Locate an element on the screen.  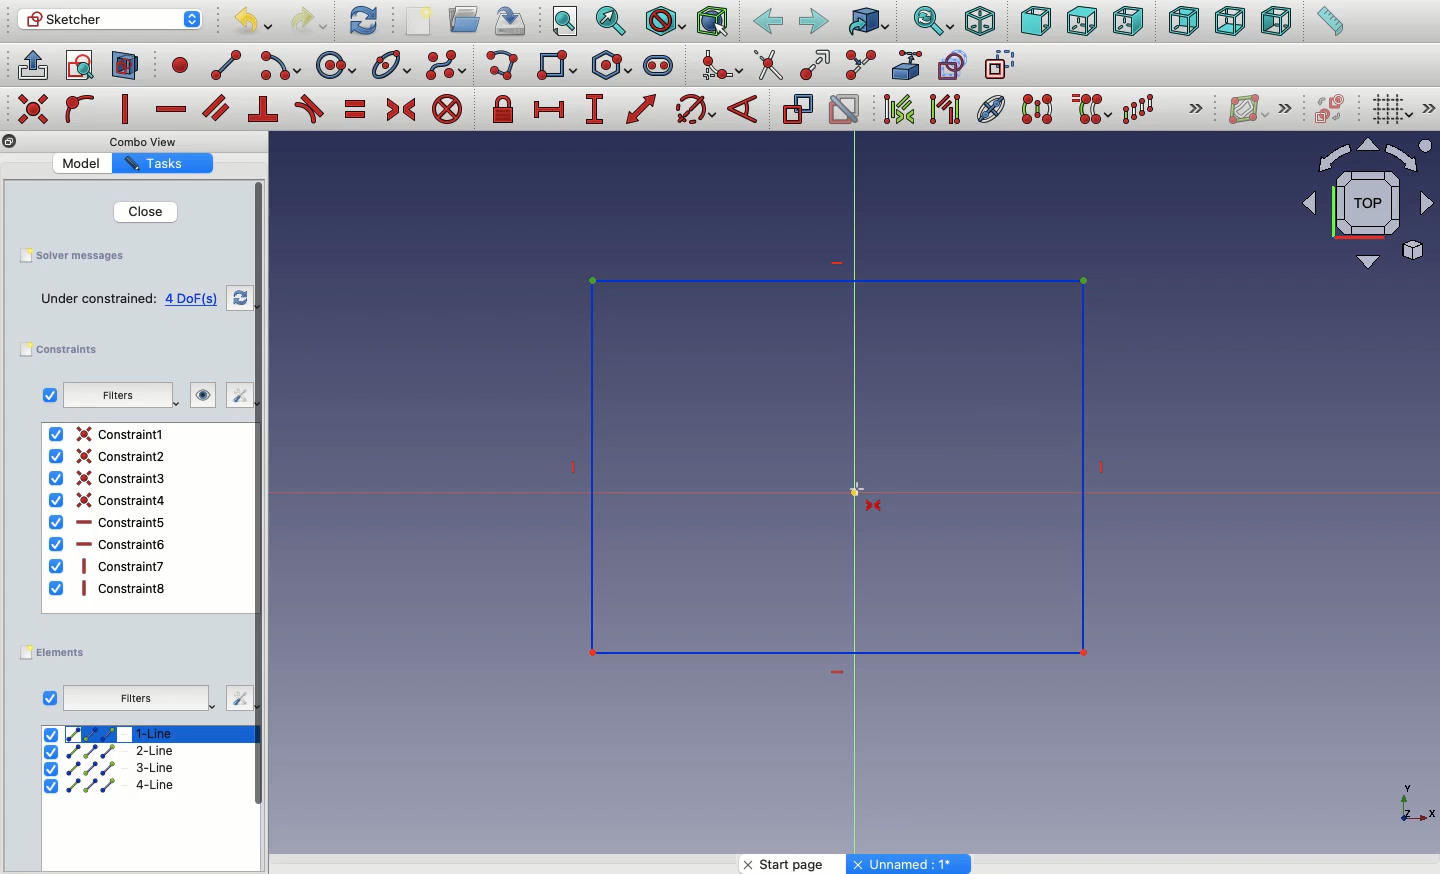
Switch virtual place is located at coordinates (1326, 111).